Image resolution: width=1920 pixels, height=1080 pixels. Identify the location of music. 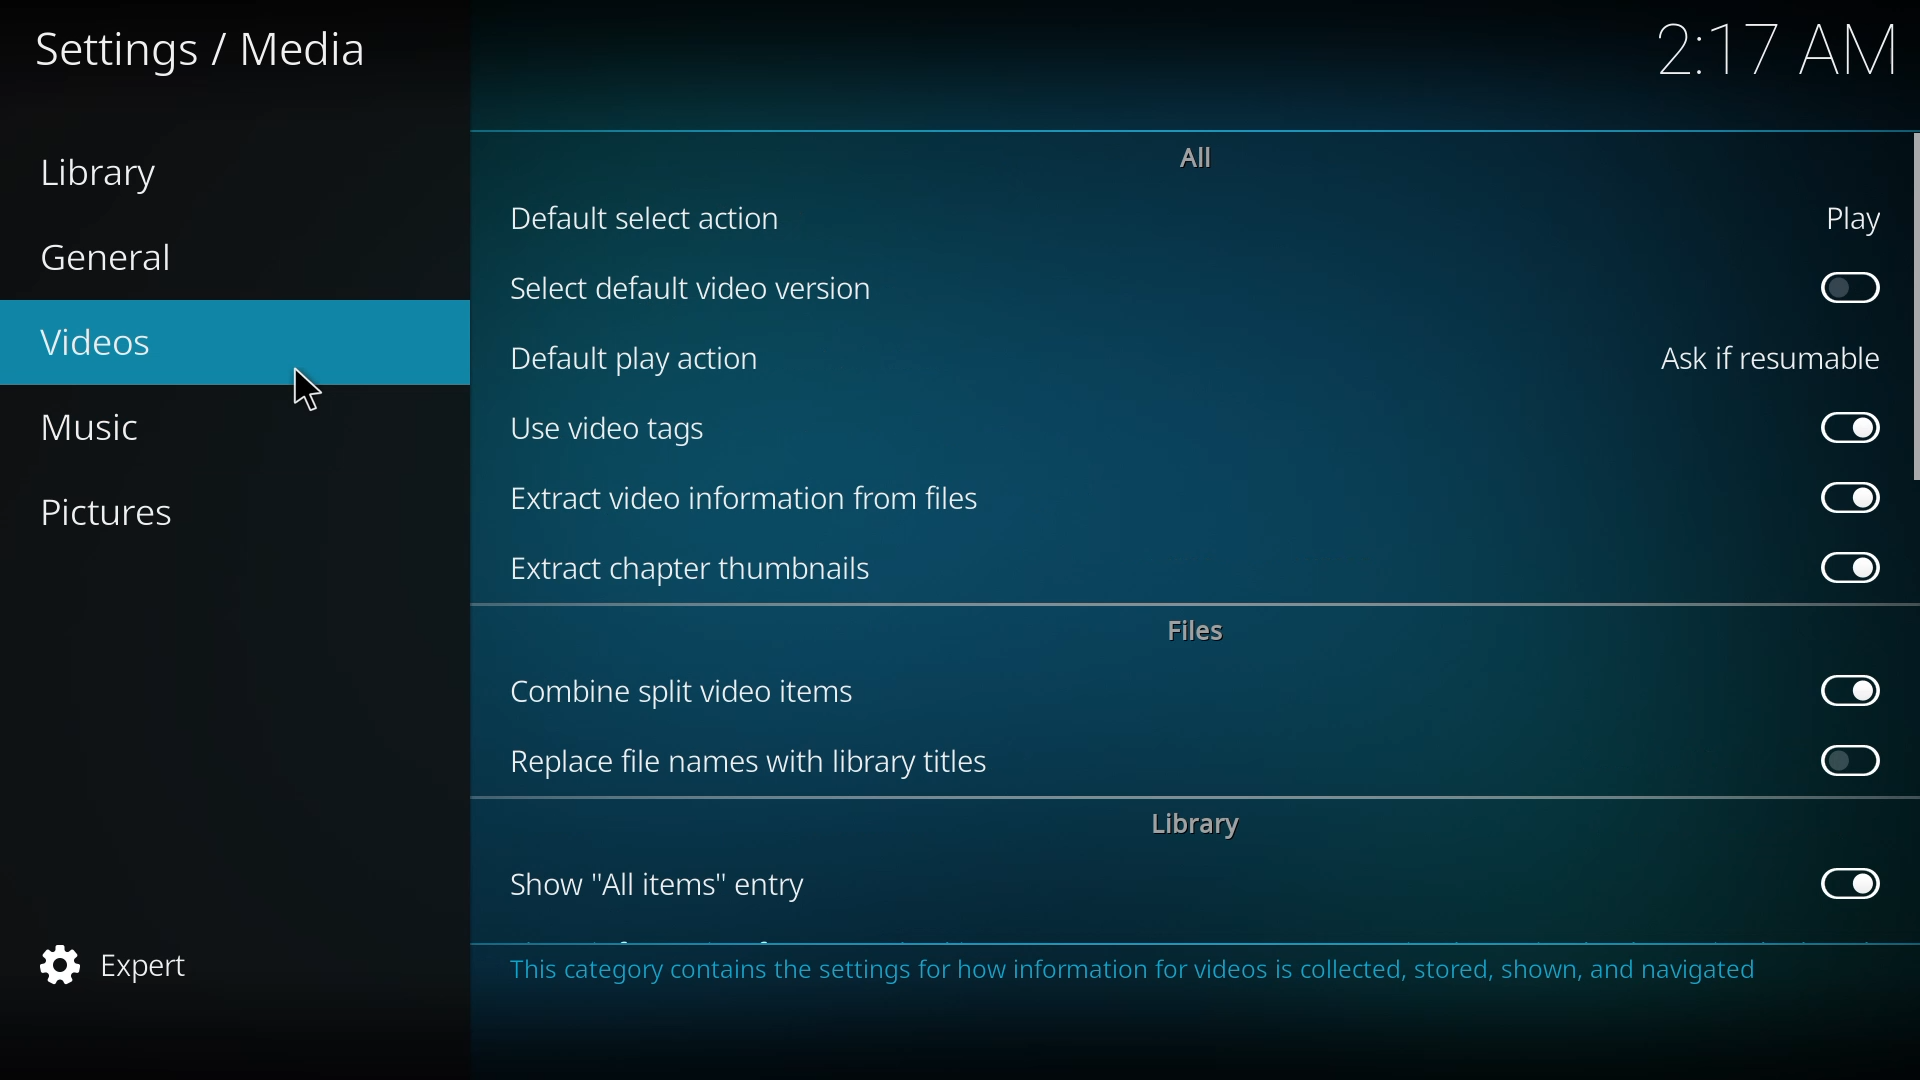
(105, 428).